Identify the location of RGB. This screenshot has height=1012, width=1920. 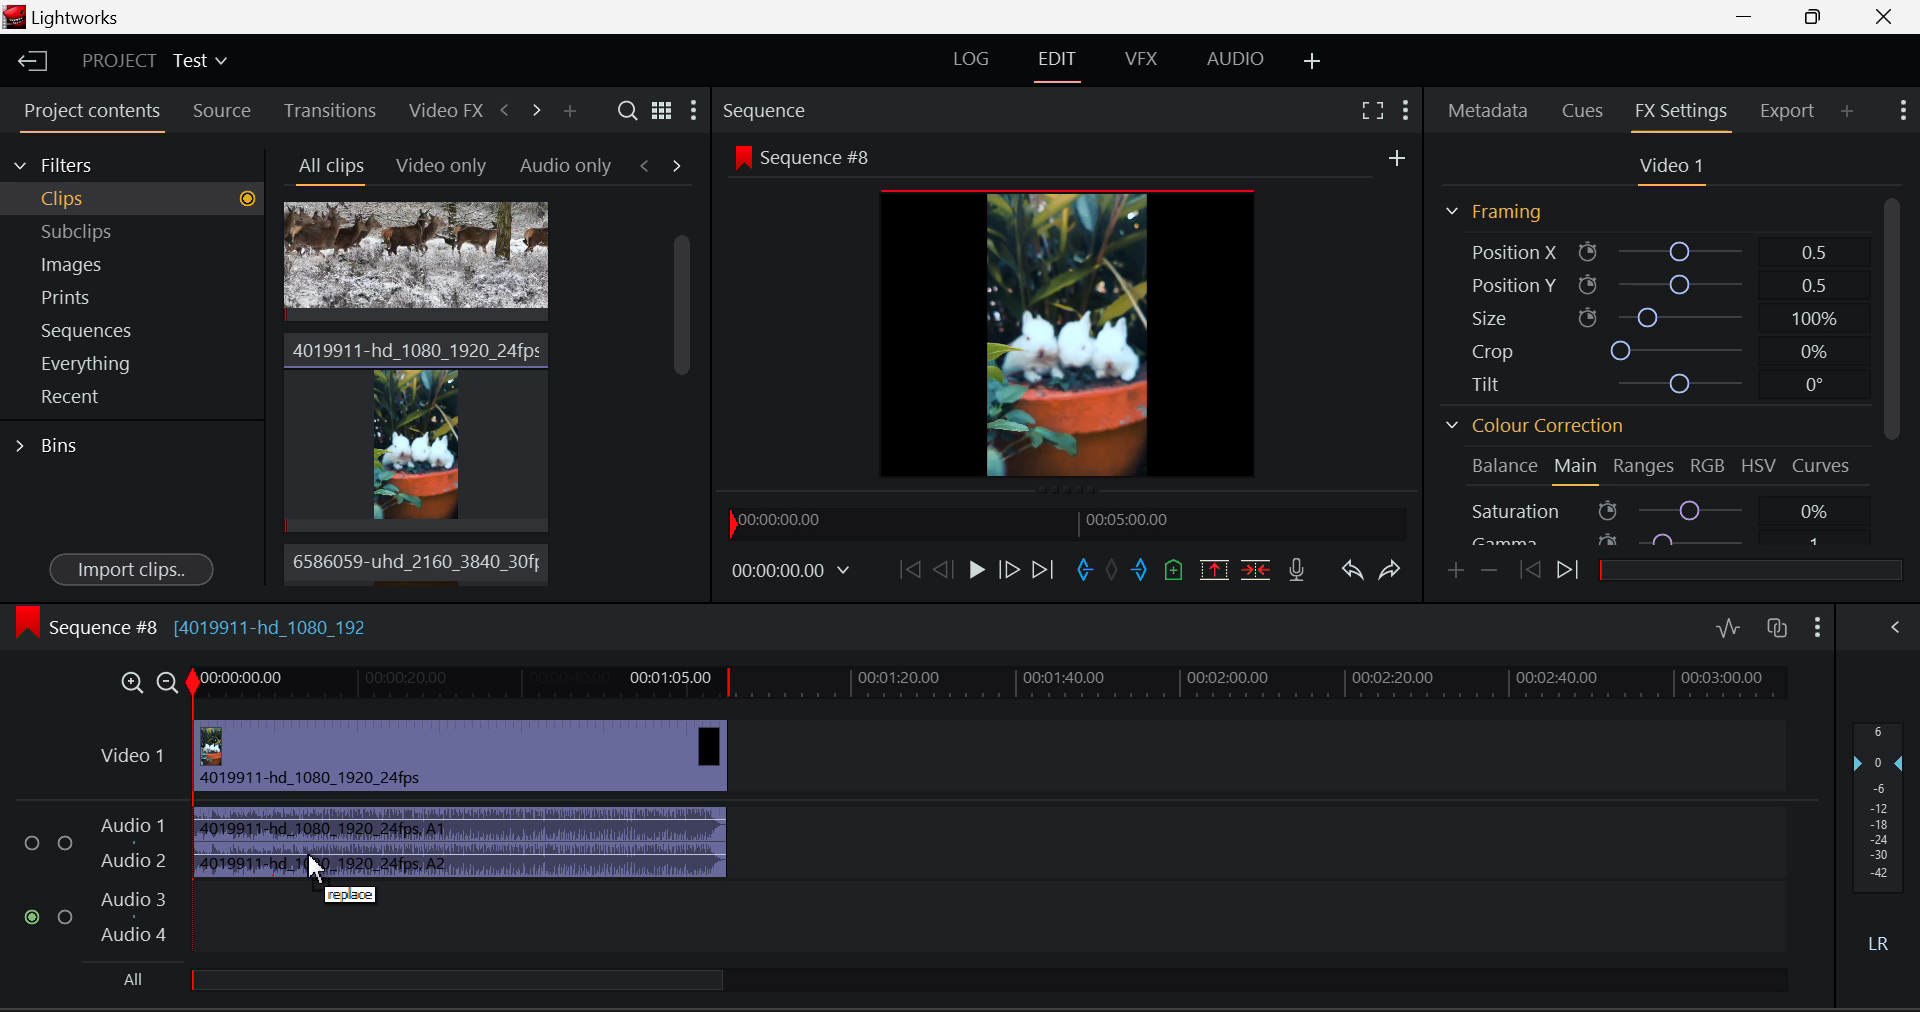
(1706, 464).